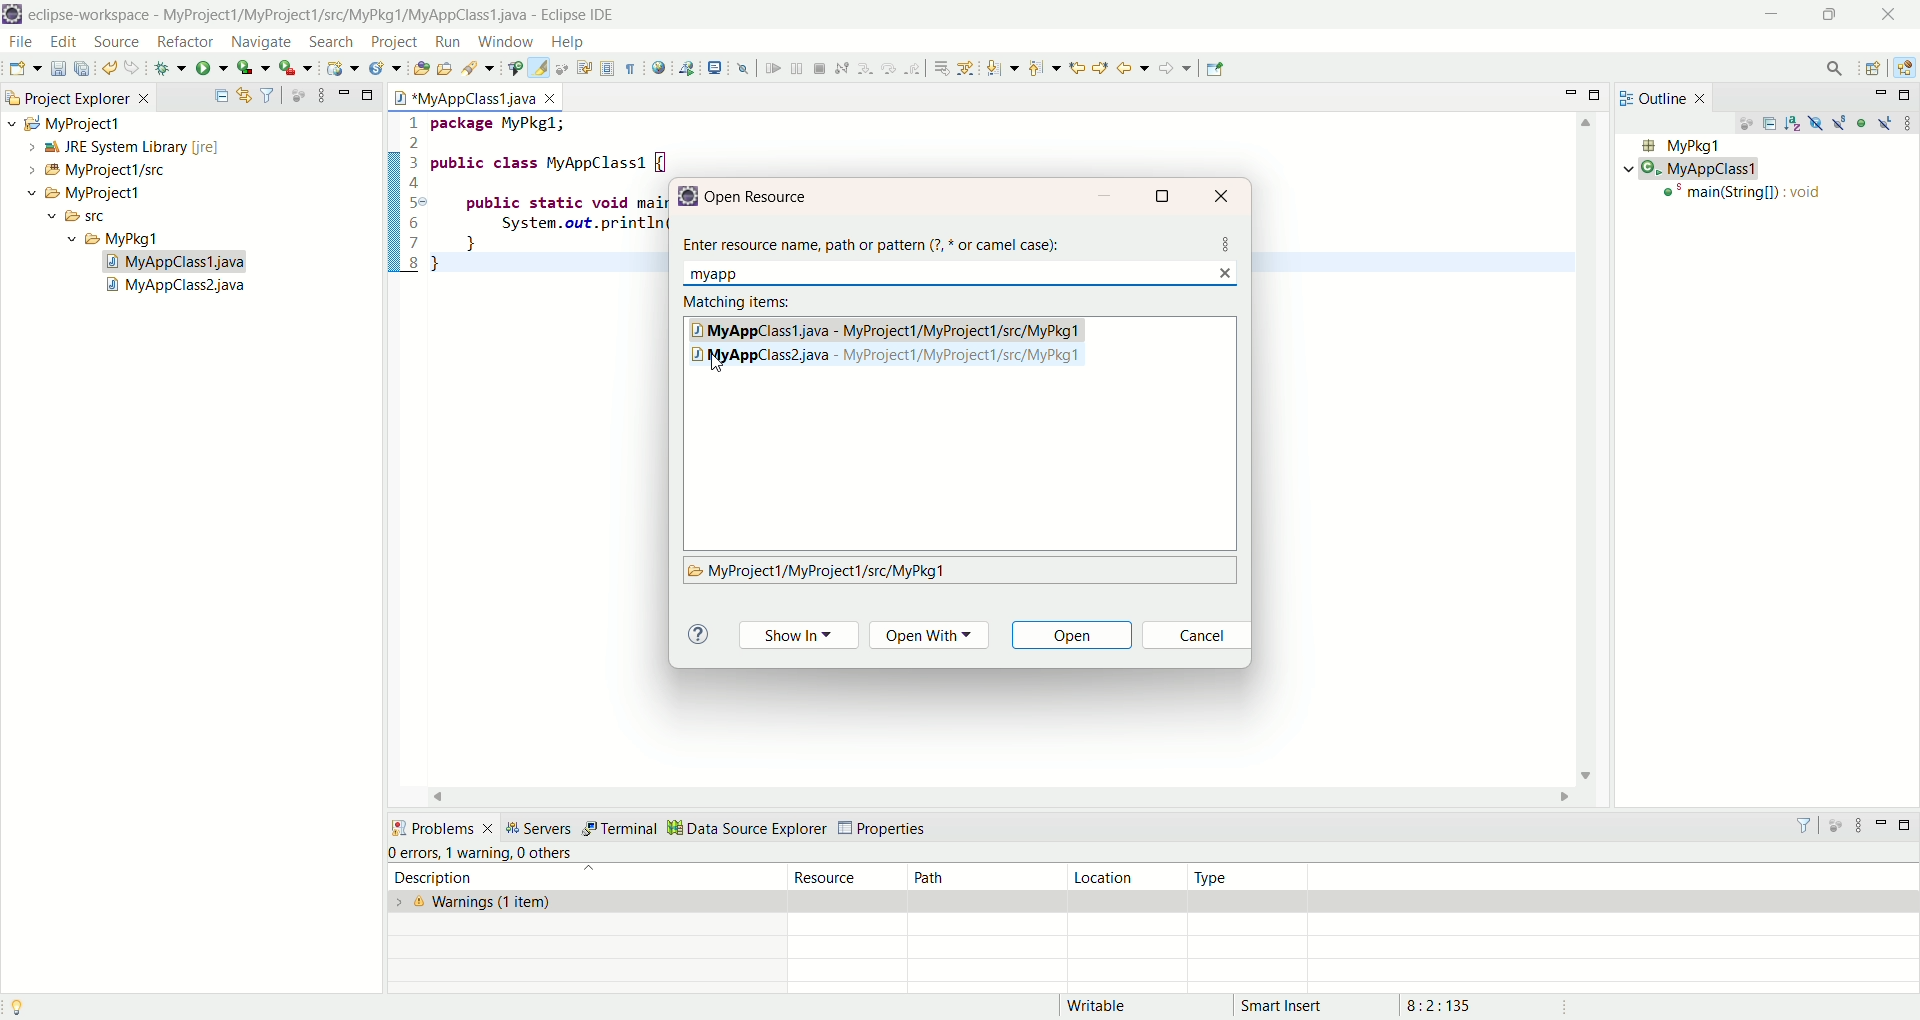 This screenshot has width=1920, height=1020. What do you see at coordinates (687, 196) in the screenshot?
I see `eclipse logo` at bounding box center [687, 196].